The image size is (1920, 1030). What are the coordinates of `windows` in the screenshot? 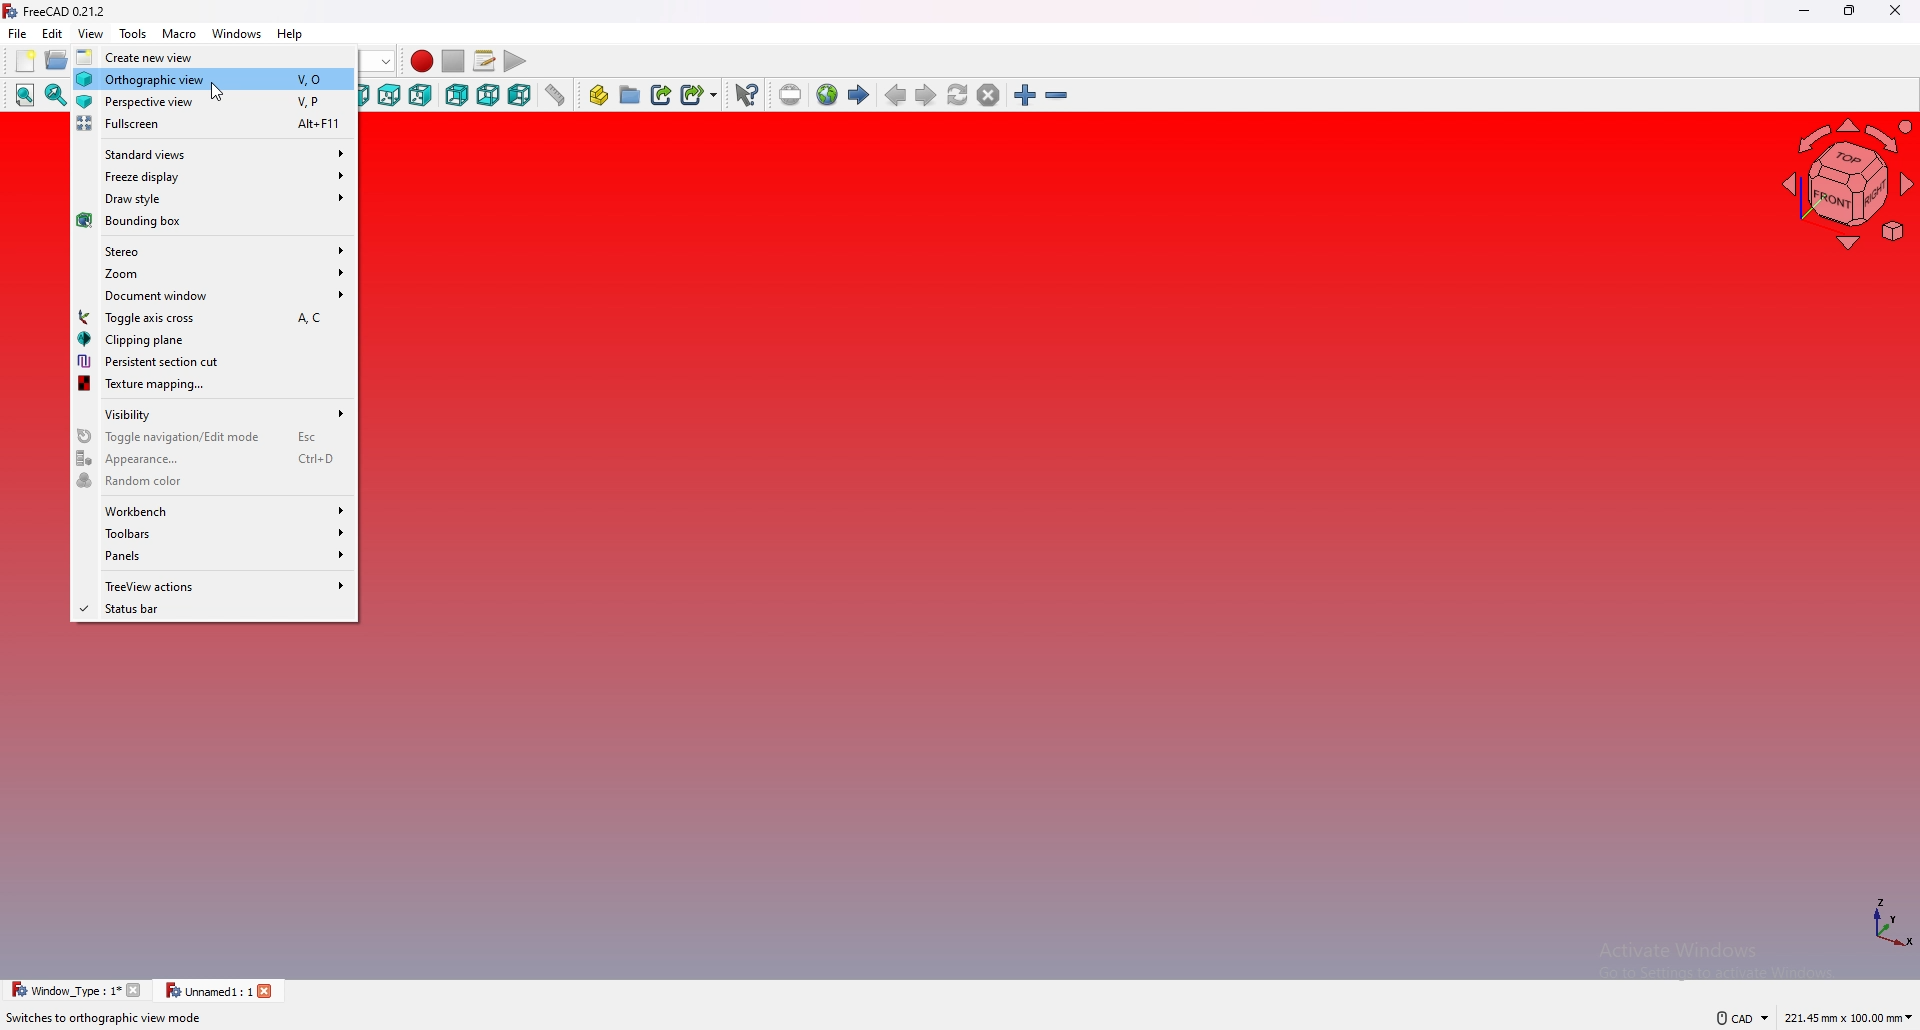 It's located at (237, 34).